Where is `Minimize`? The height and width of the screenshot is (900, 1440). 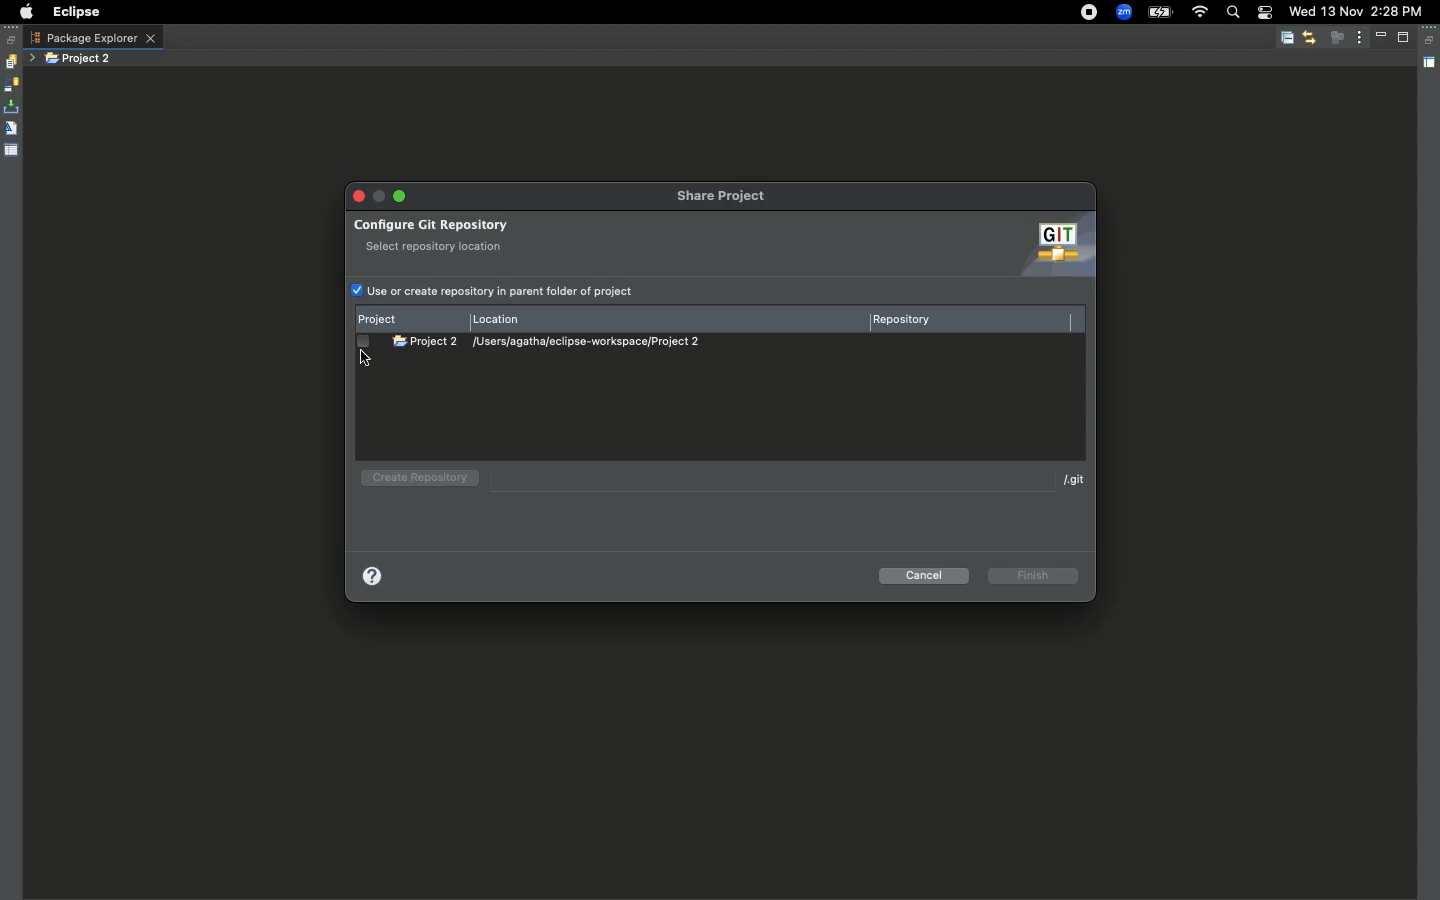
Minimize is located at coordinates (398, 196).